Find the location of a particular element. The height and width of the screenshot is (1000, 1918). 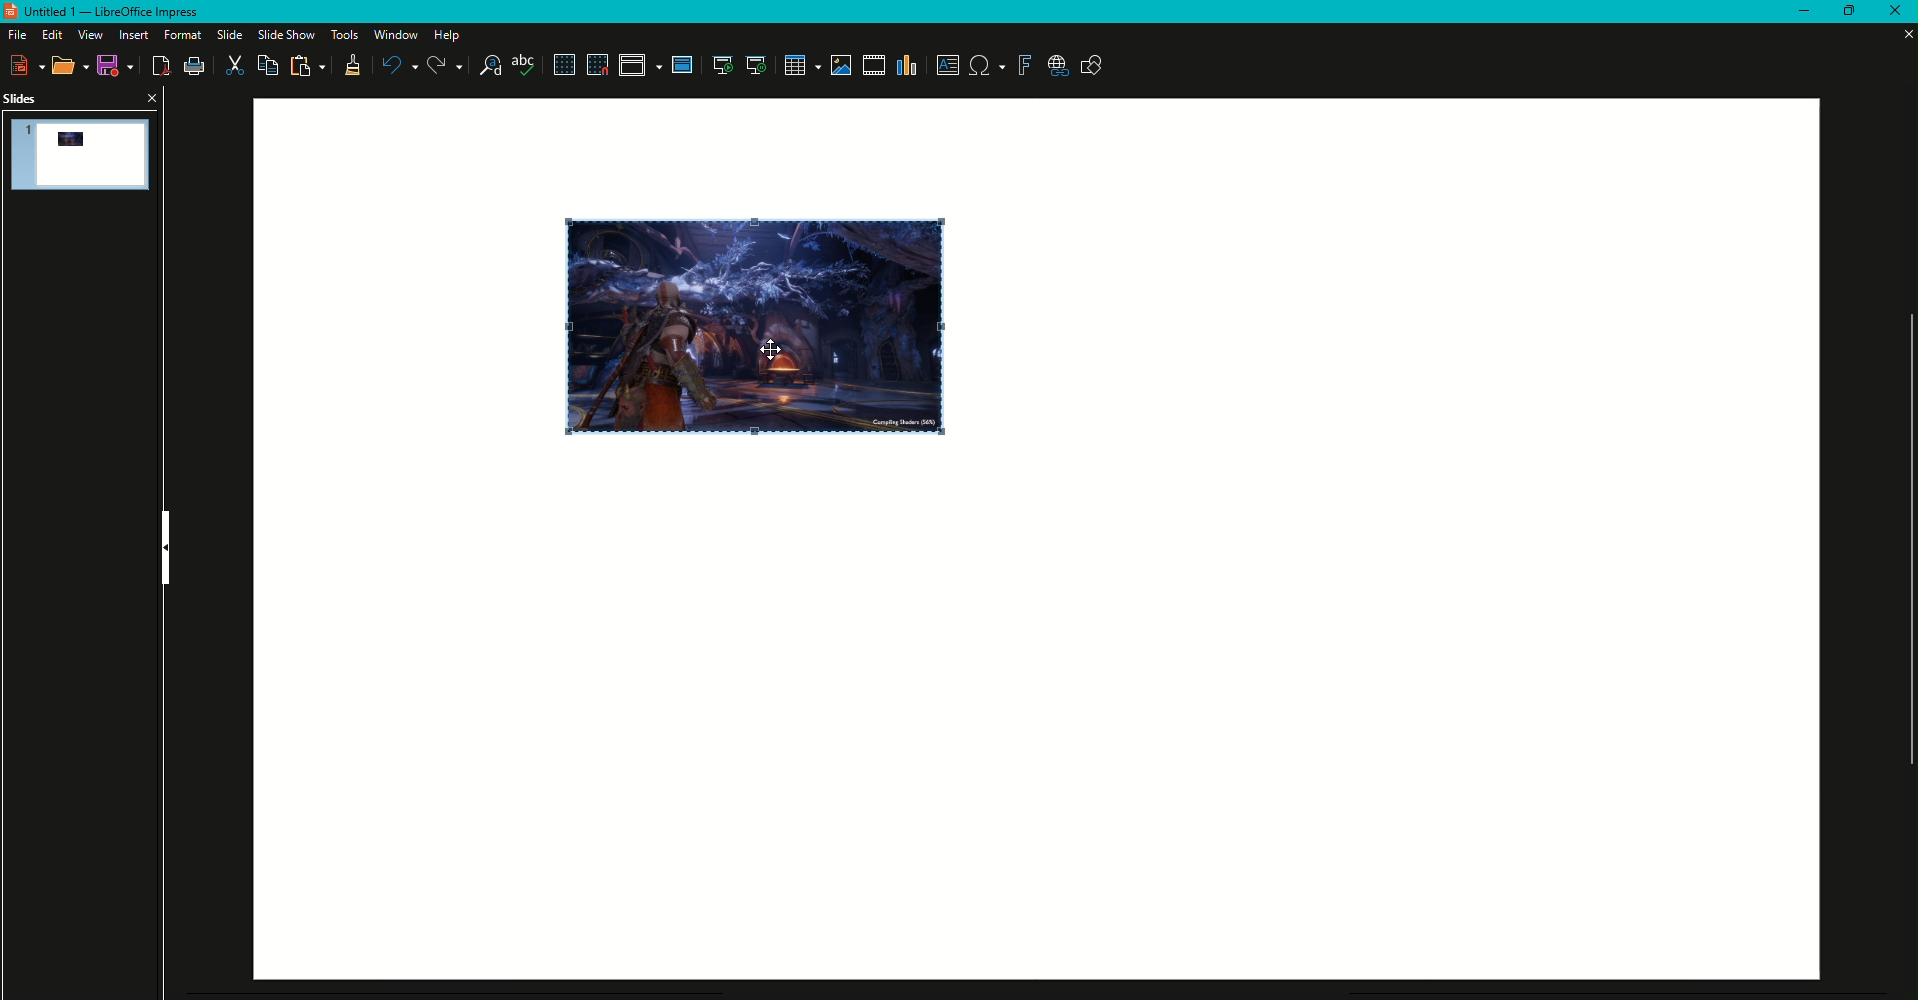

Help is located at coordinates (451, 35).